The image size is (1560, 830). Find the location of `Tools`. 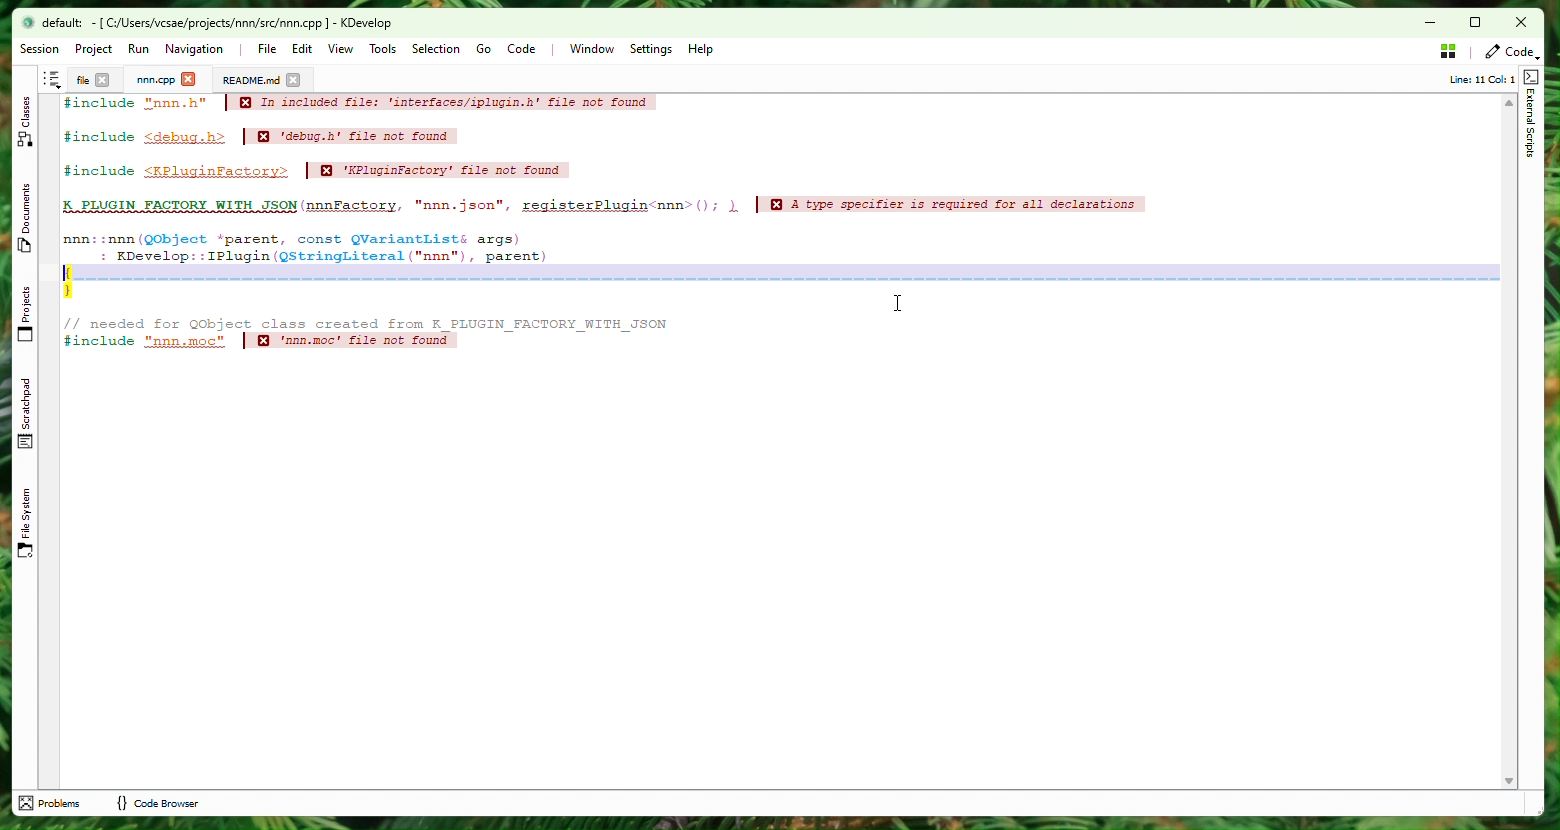

Tools is located at coordinates (383, 50).